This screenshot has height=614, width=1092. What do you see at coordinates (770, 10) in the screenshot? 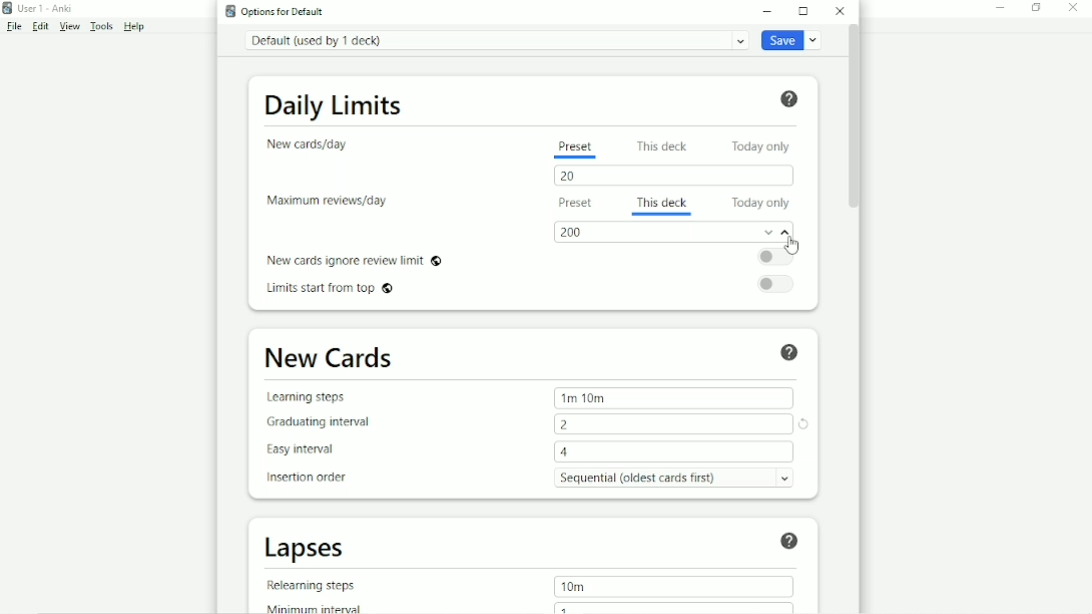
I see `Minimize` at bounding box center [770, 10].